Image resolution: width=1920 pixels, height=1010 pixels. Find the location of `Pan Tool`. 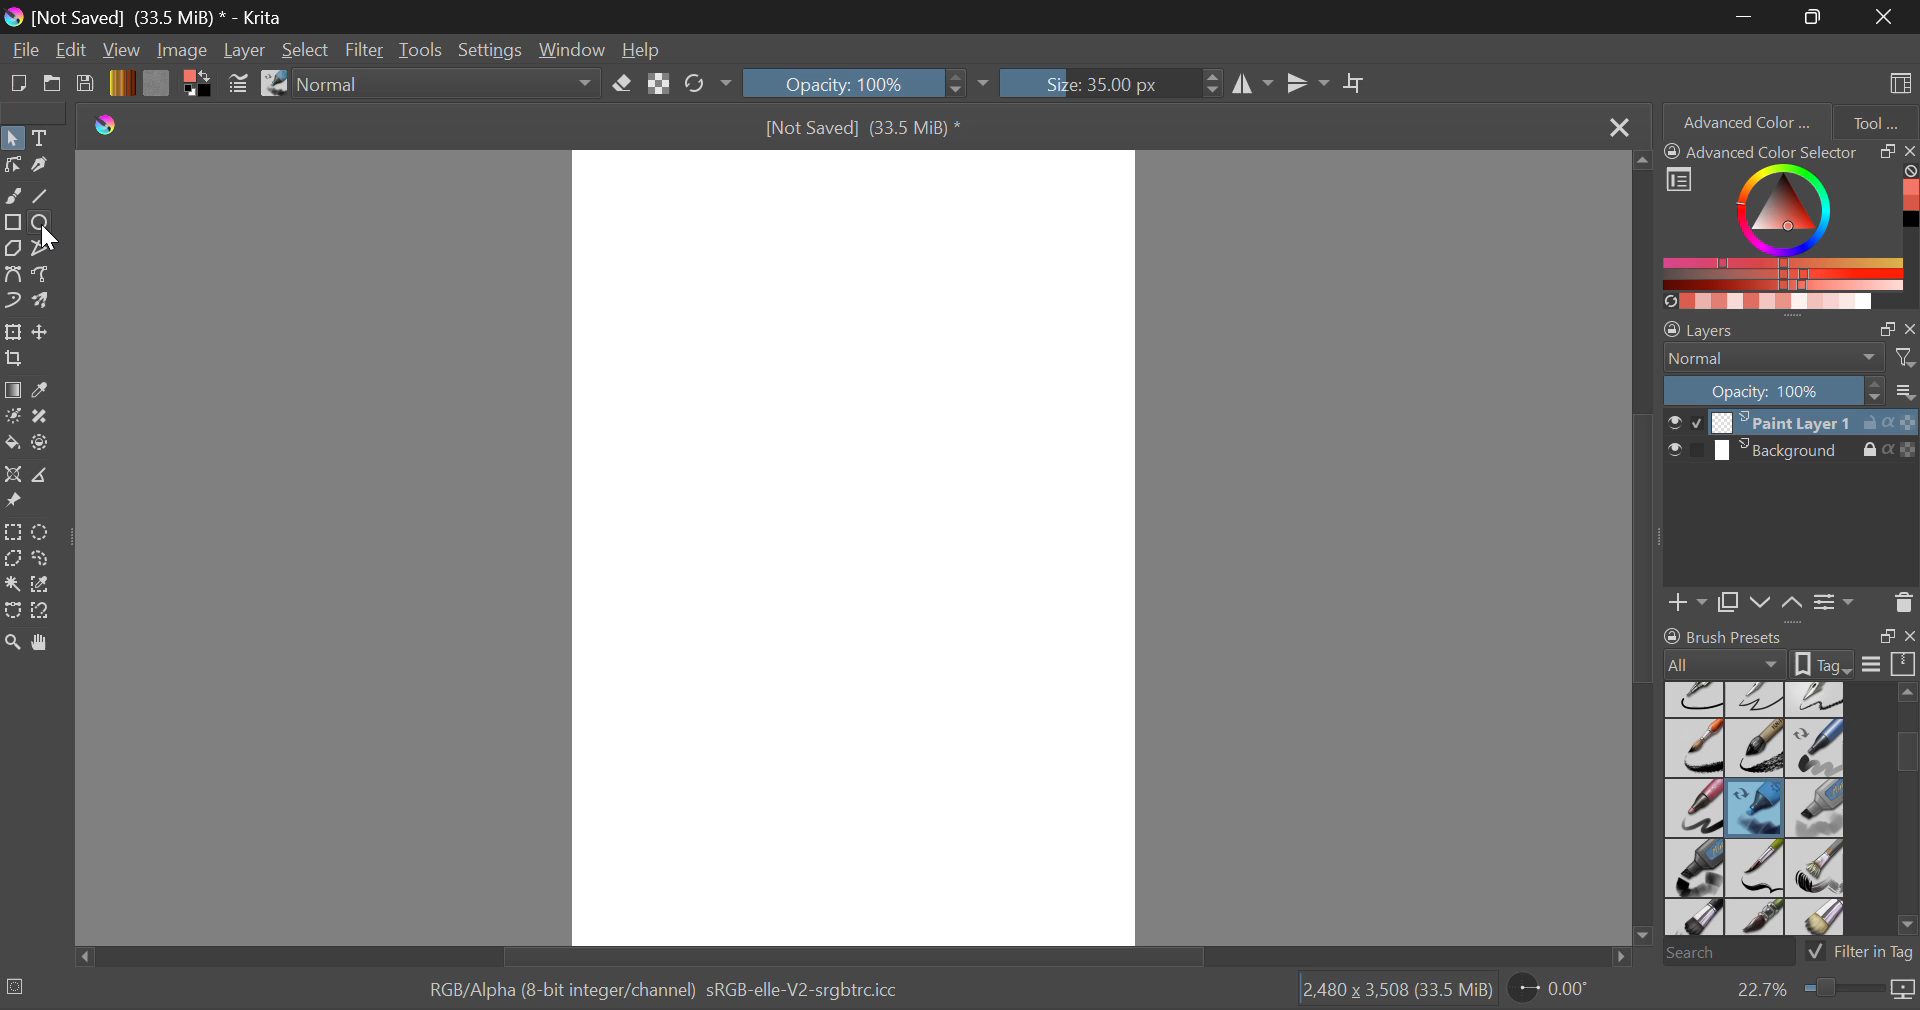

Pan Tool is located at coordinates (44, 642).